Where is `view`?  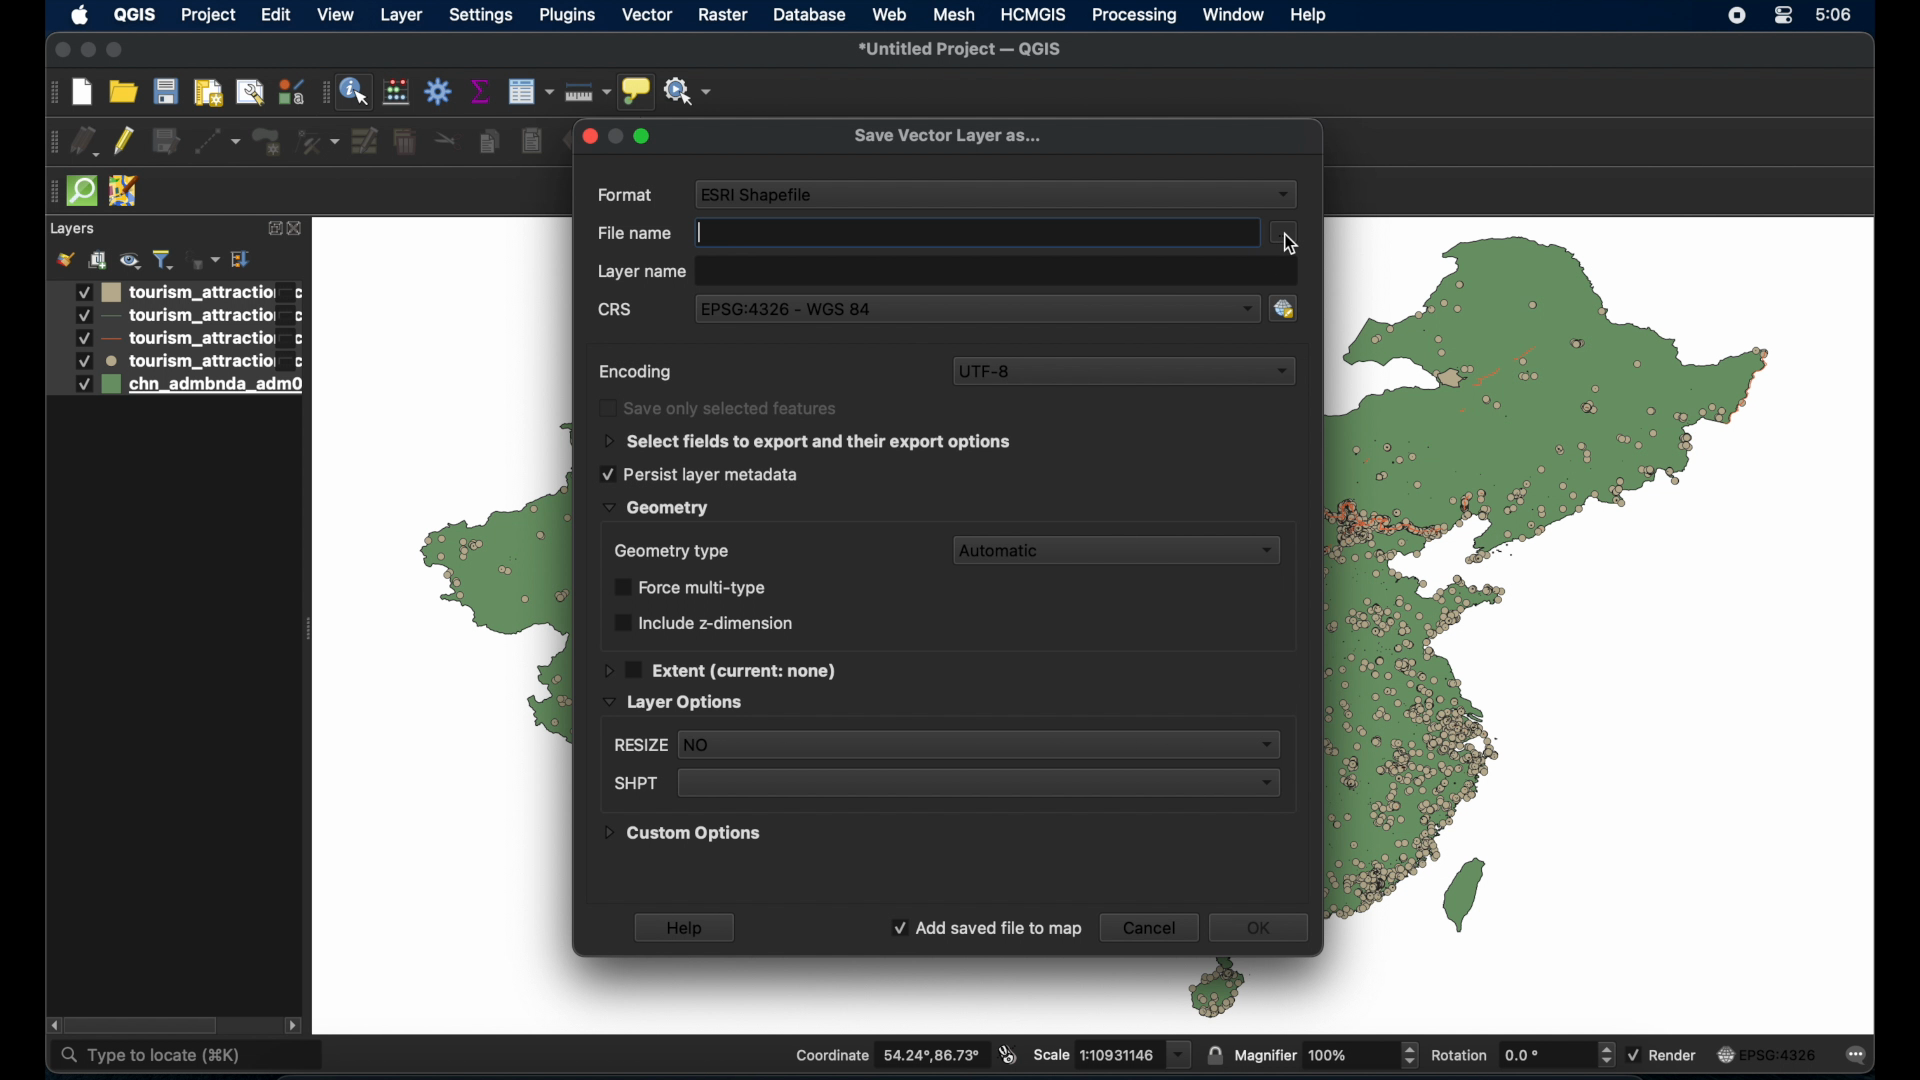
view is located at coordinates (337, 16).